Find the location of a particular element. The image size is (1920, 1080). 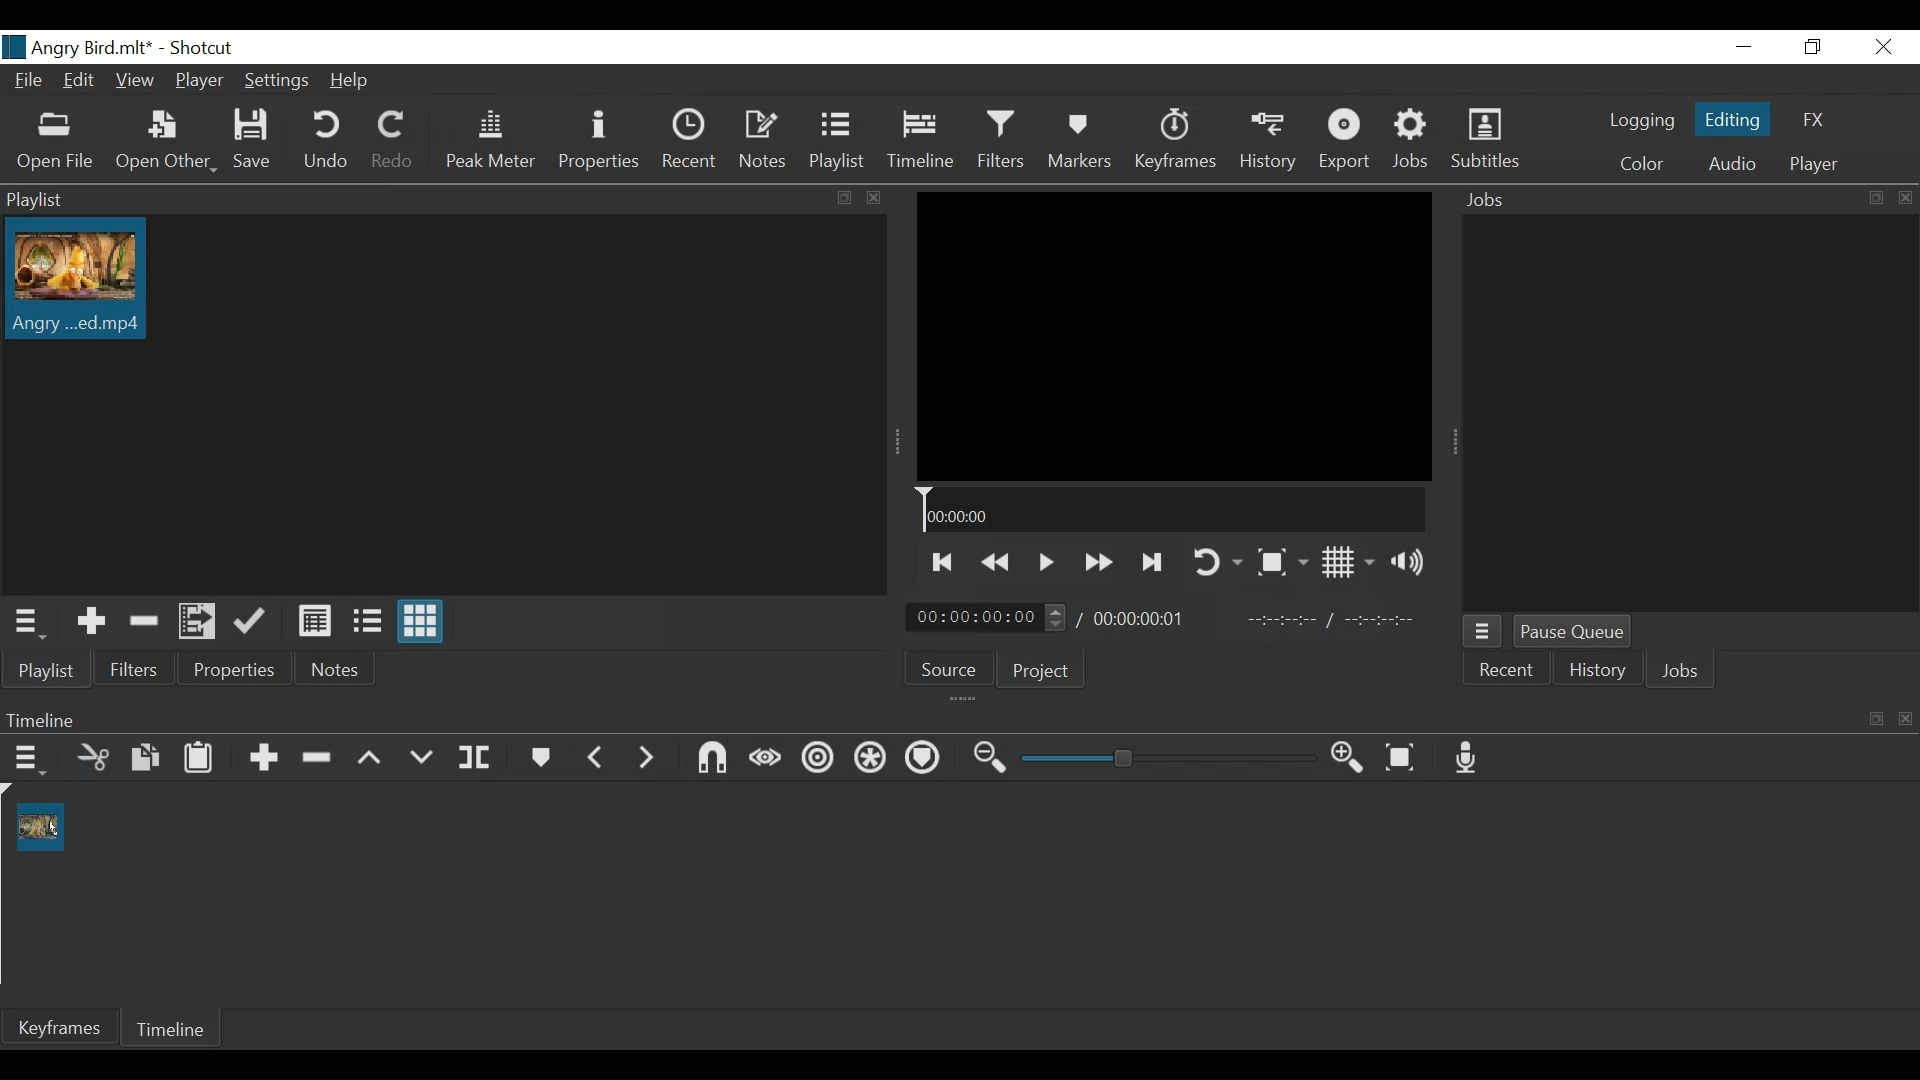

Export is located at coordinates (1346, 140).